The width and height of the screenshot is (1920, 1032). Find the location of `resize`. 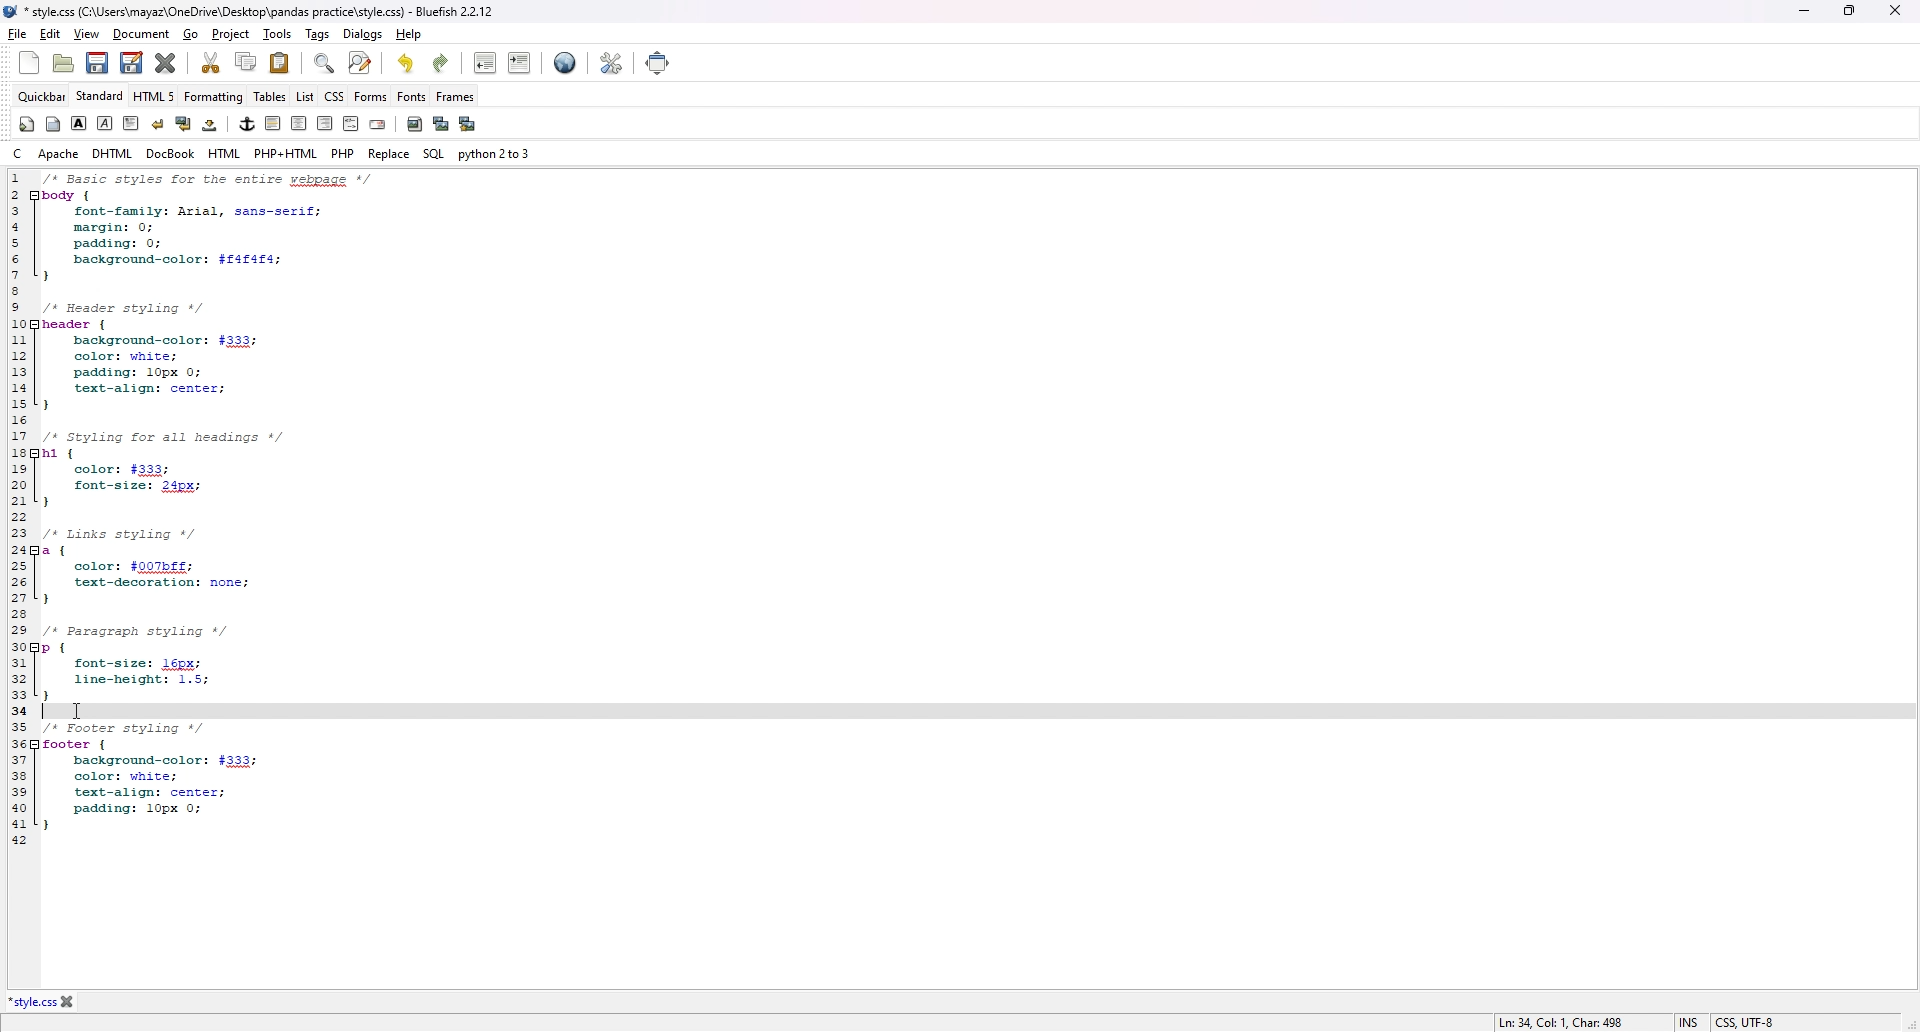

resize is located at coordinates (1848, 11).